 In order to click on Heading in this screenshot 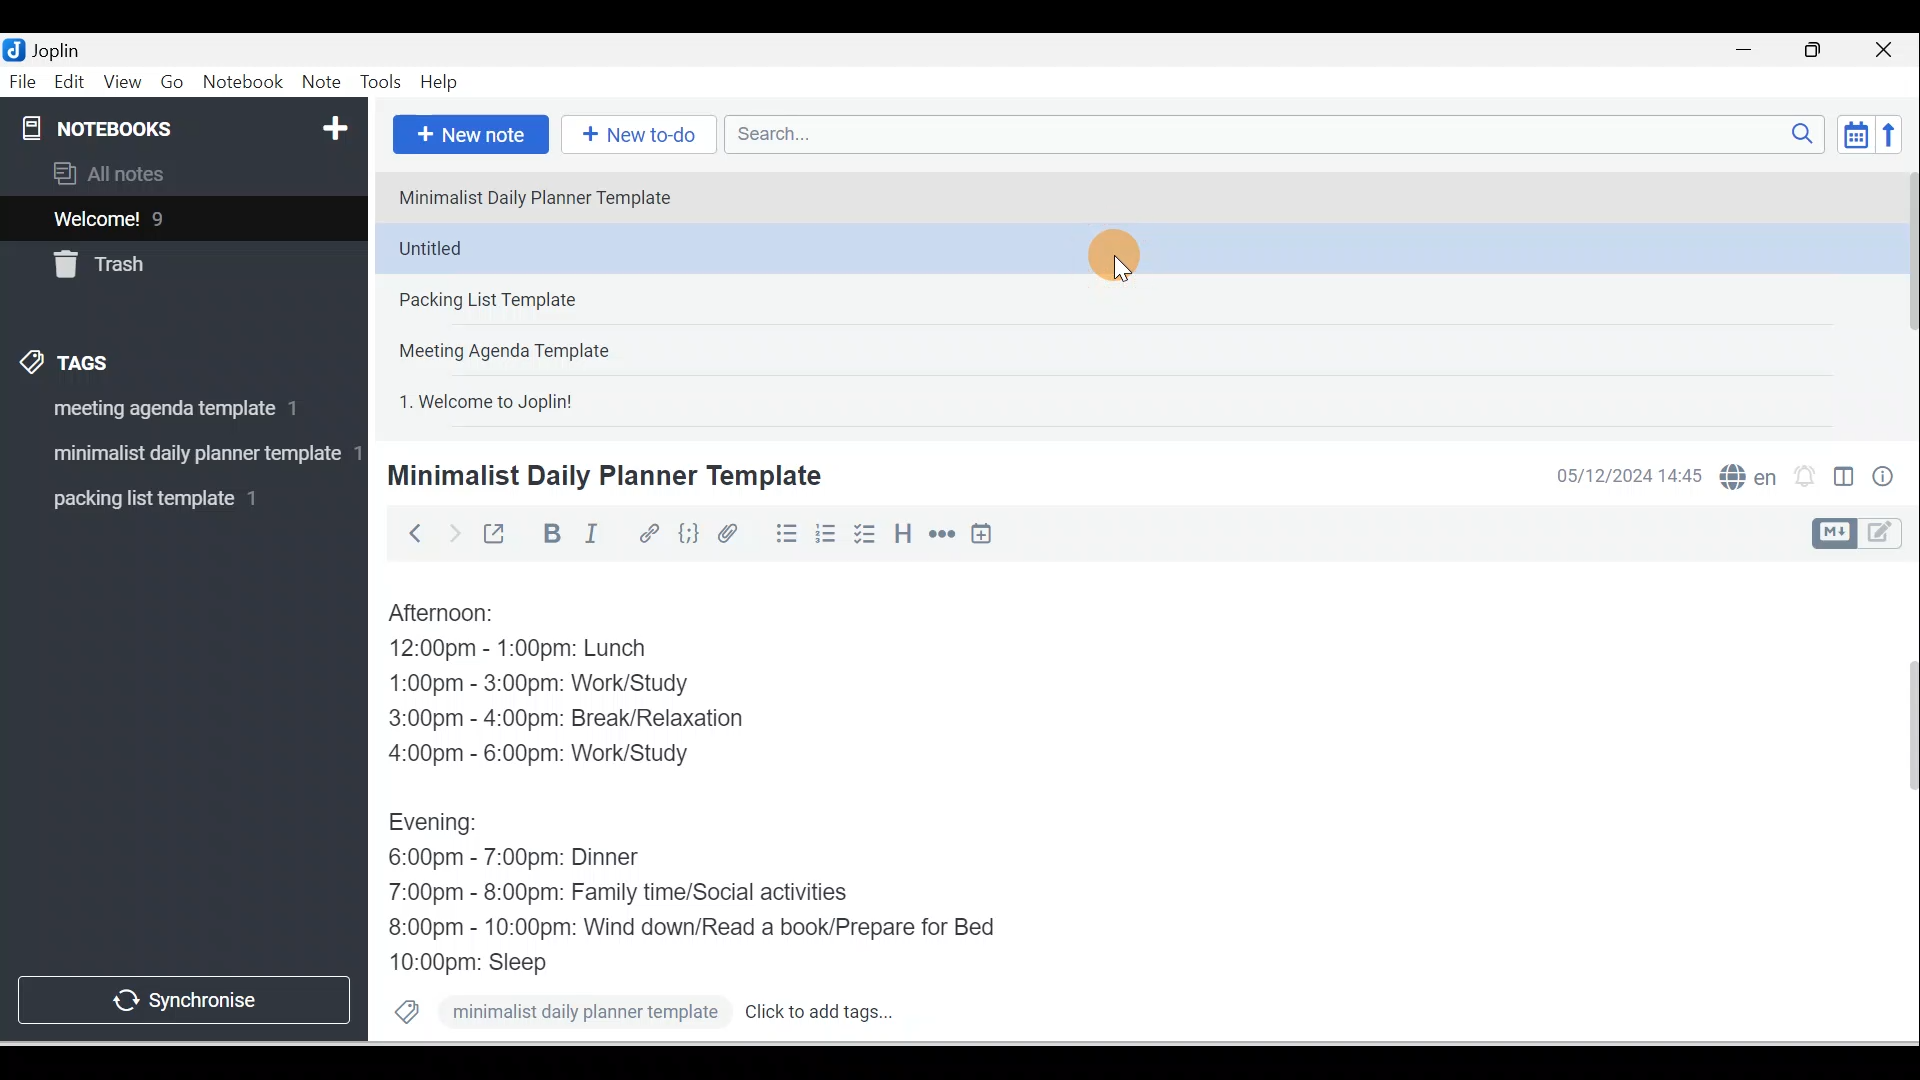, I will do `click(902, 532)`.